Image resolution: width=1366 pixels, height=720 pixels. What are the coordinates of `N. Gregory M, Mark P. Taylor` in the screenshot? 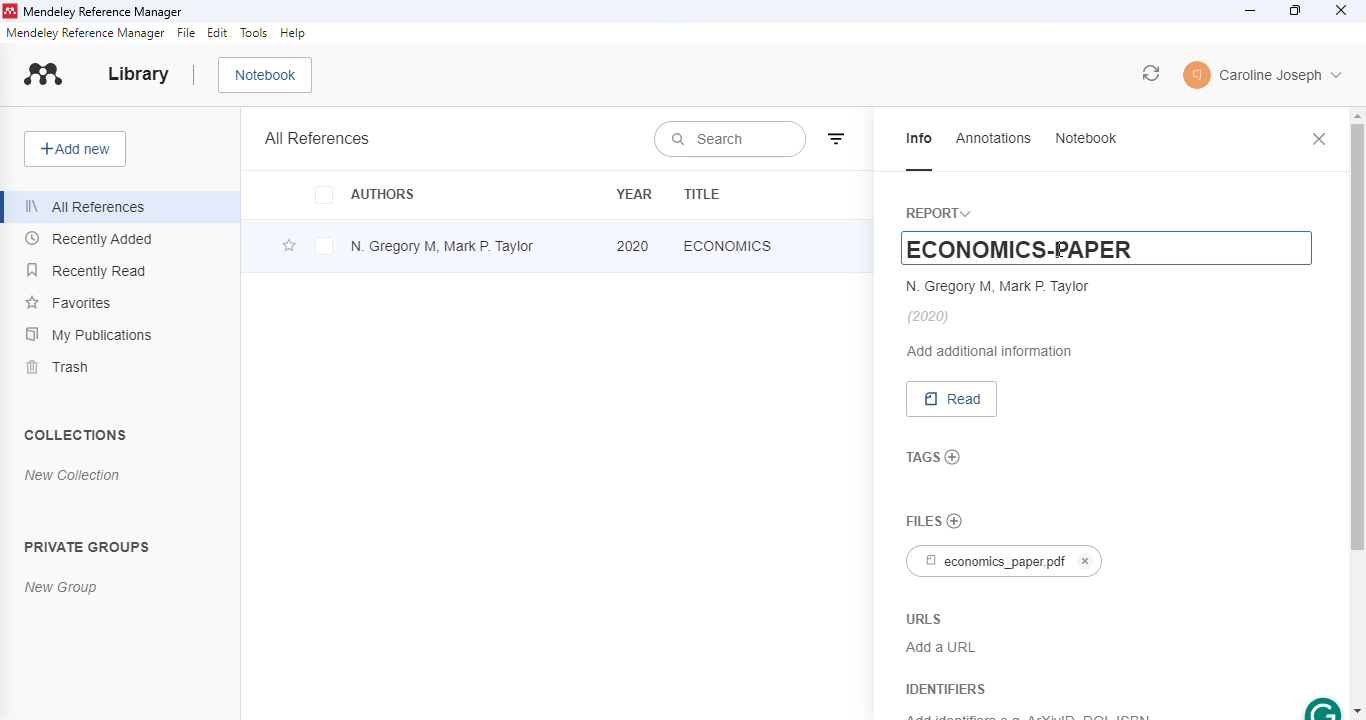 It's located at (999, 286).